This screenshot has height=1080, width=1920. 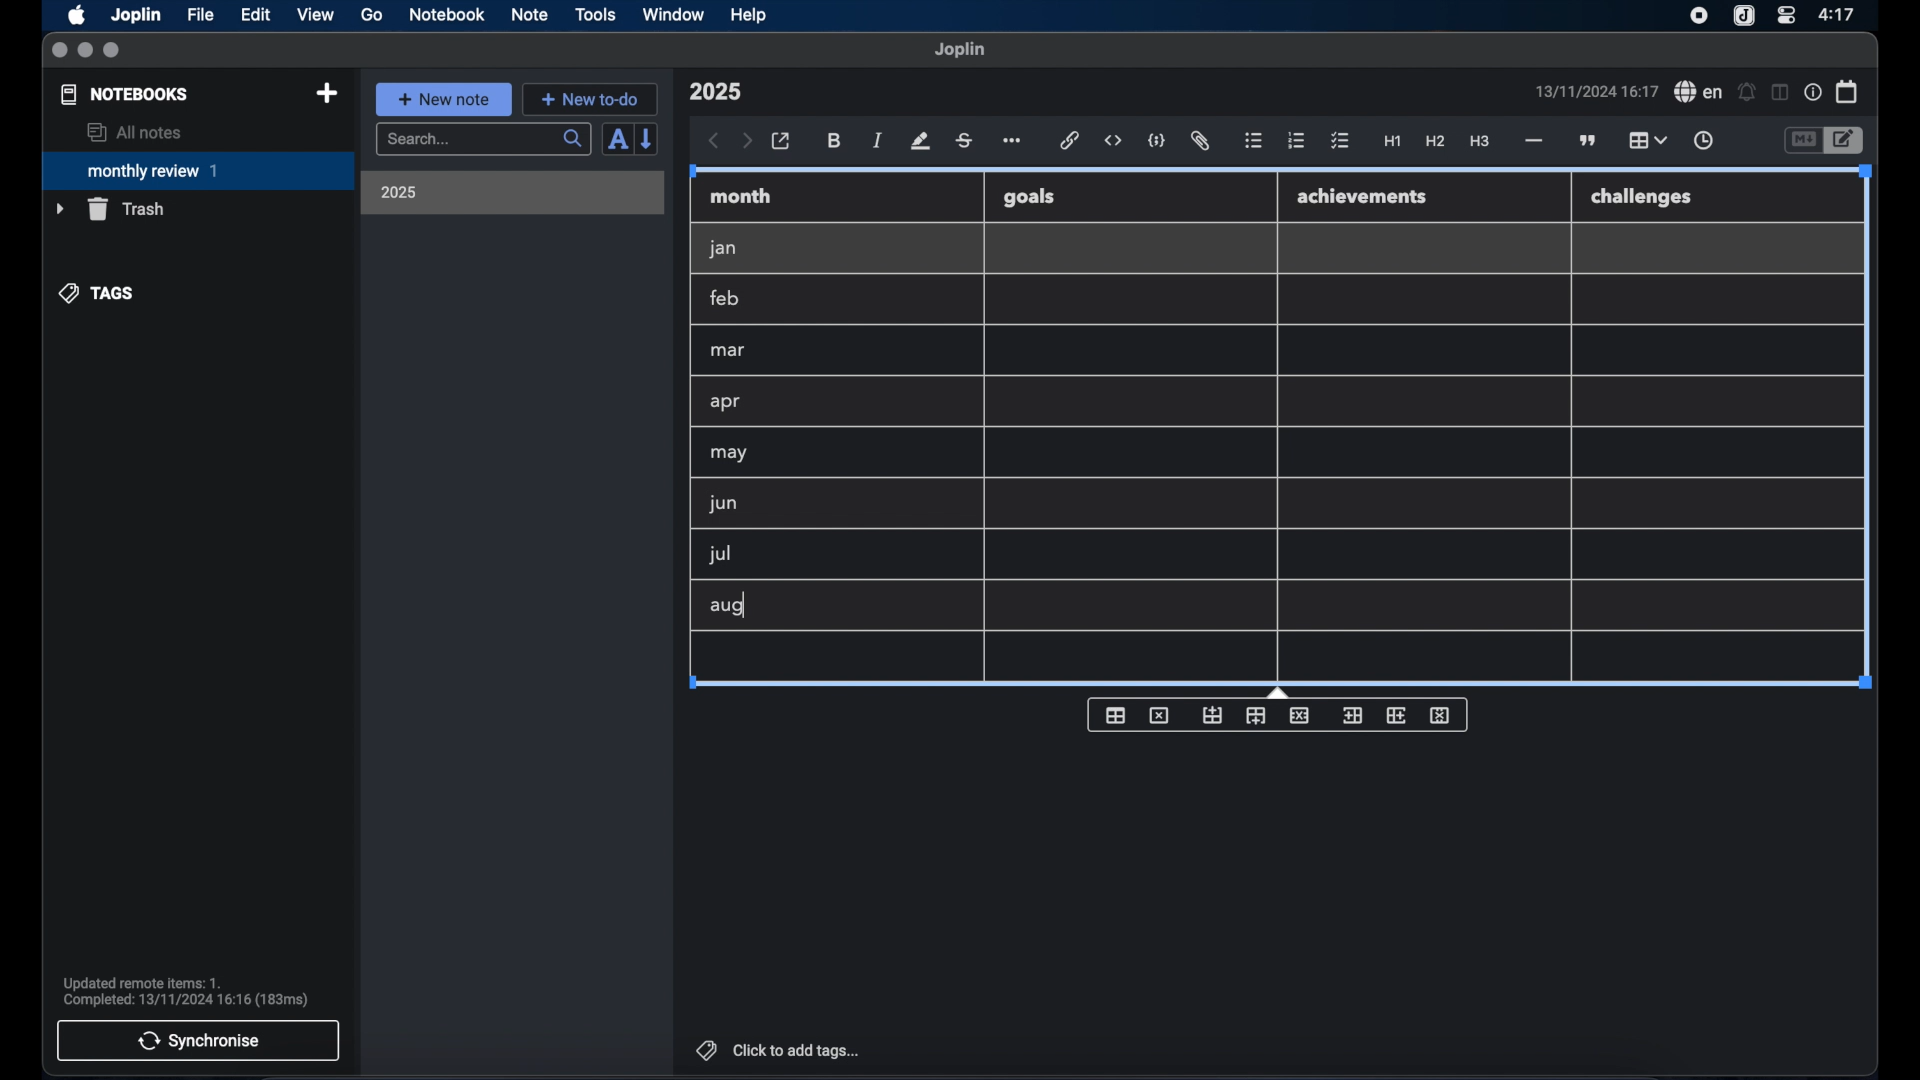 What do you see at coordinates (1643, 198) in the screenshot?
I see `challenges` at bounding box center [1643, 198].